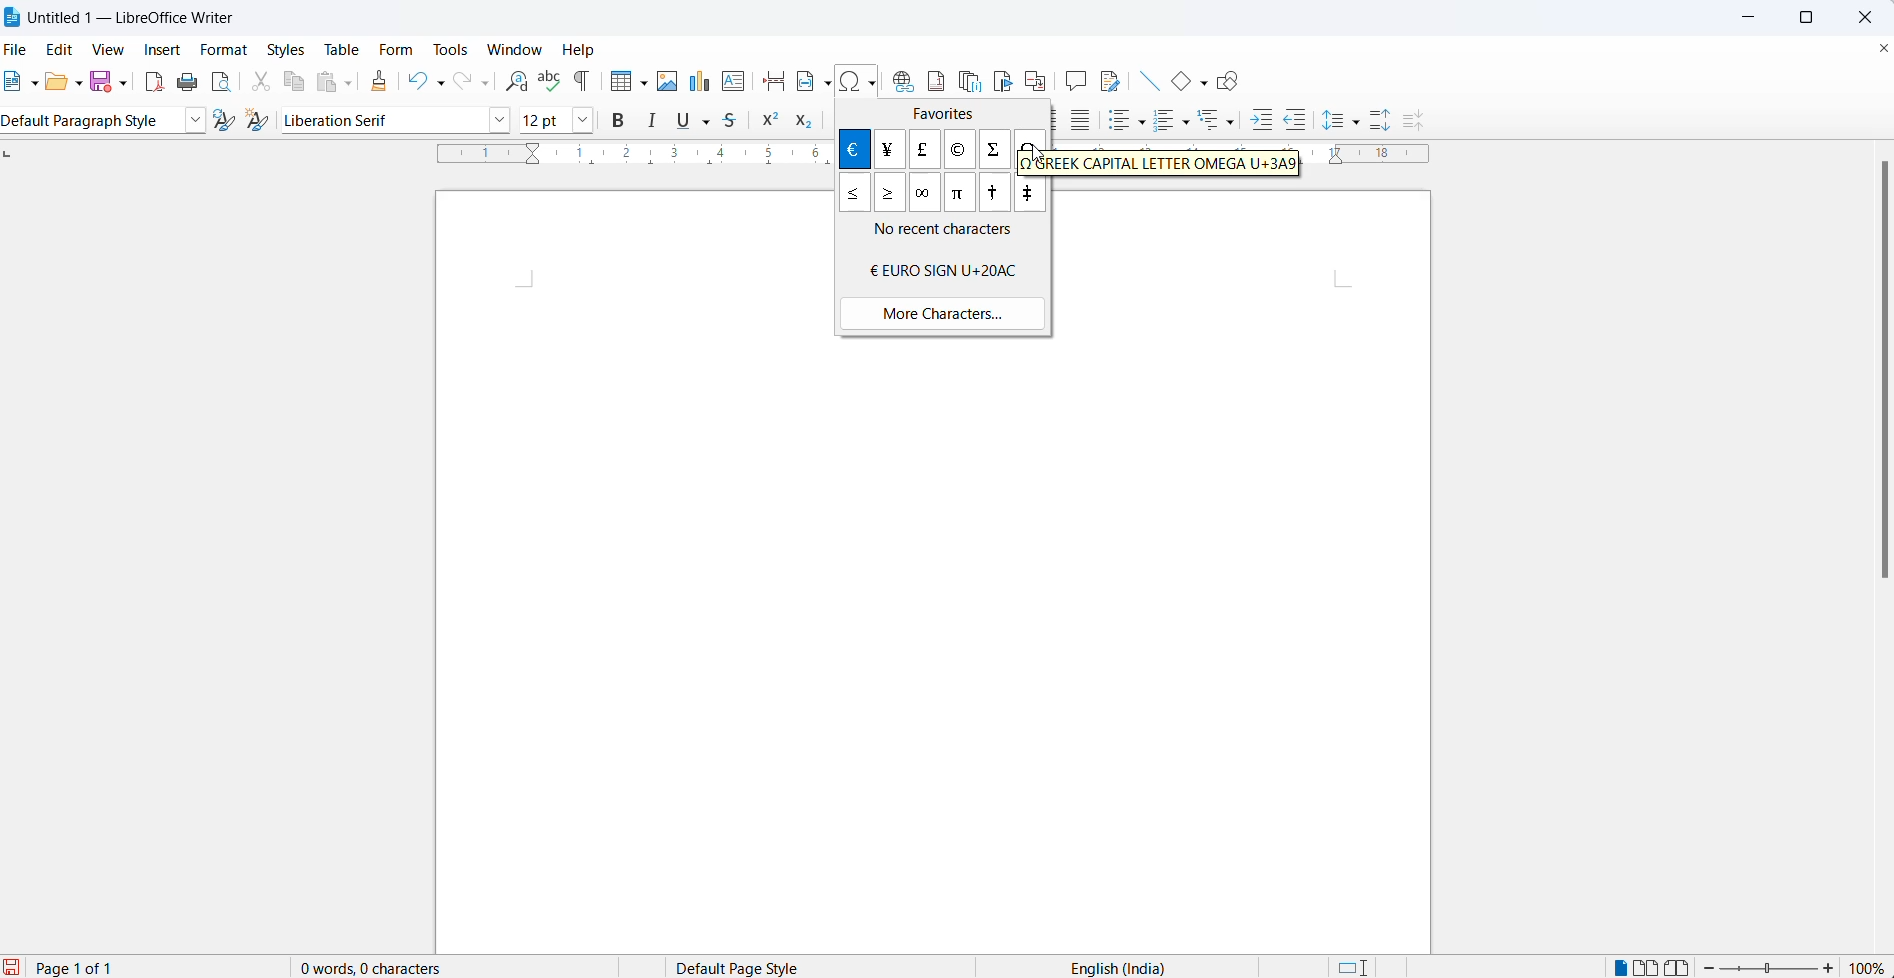 The image size is (1894, 978). Describe the element at coordinates (945, 270) in the screenshot. I see `euro ` at that location.